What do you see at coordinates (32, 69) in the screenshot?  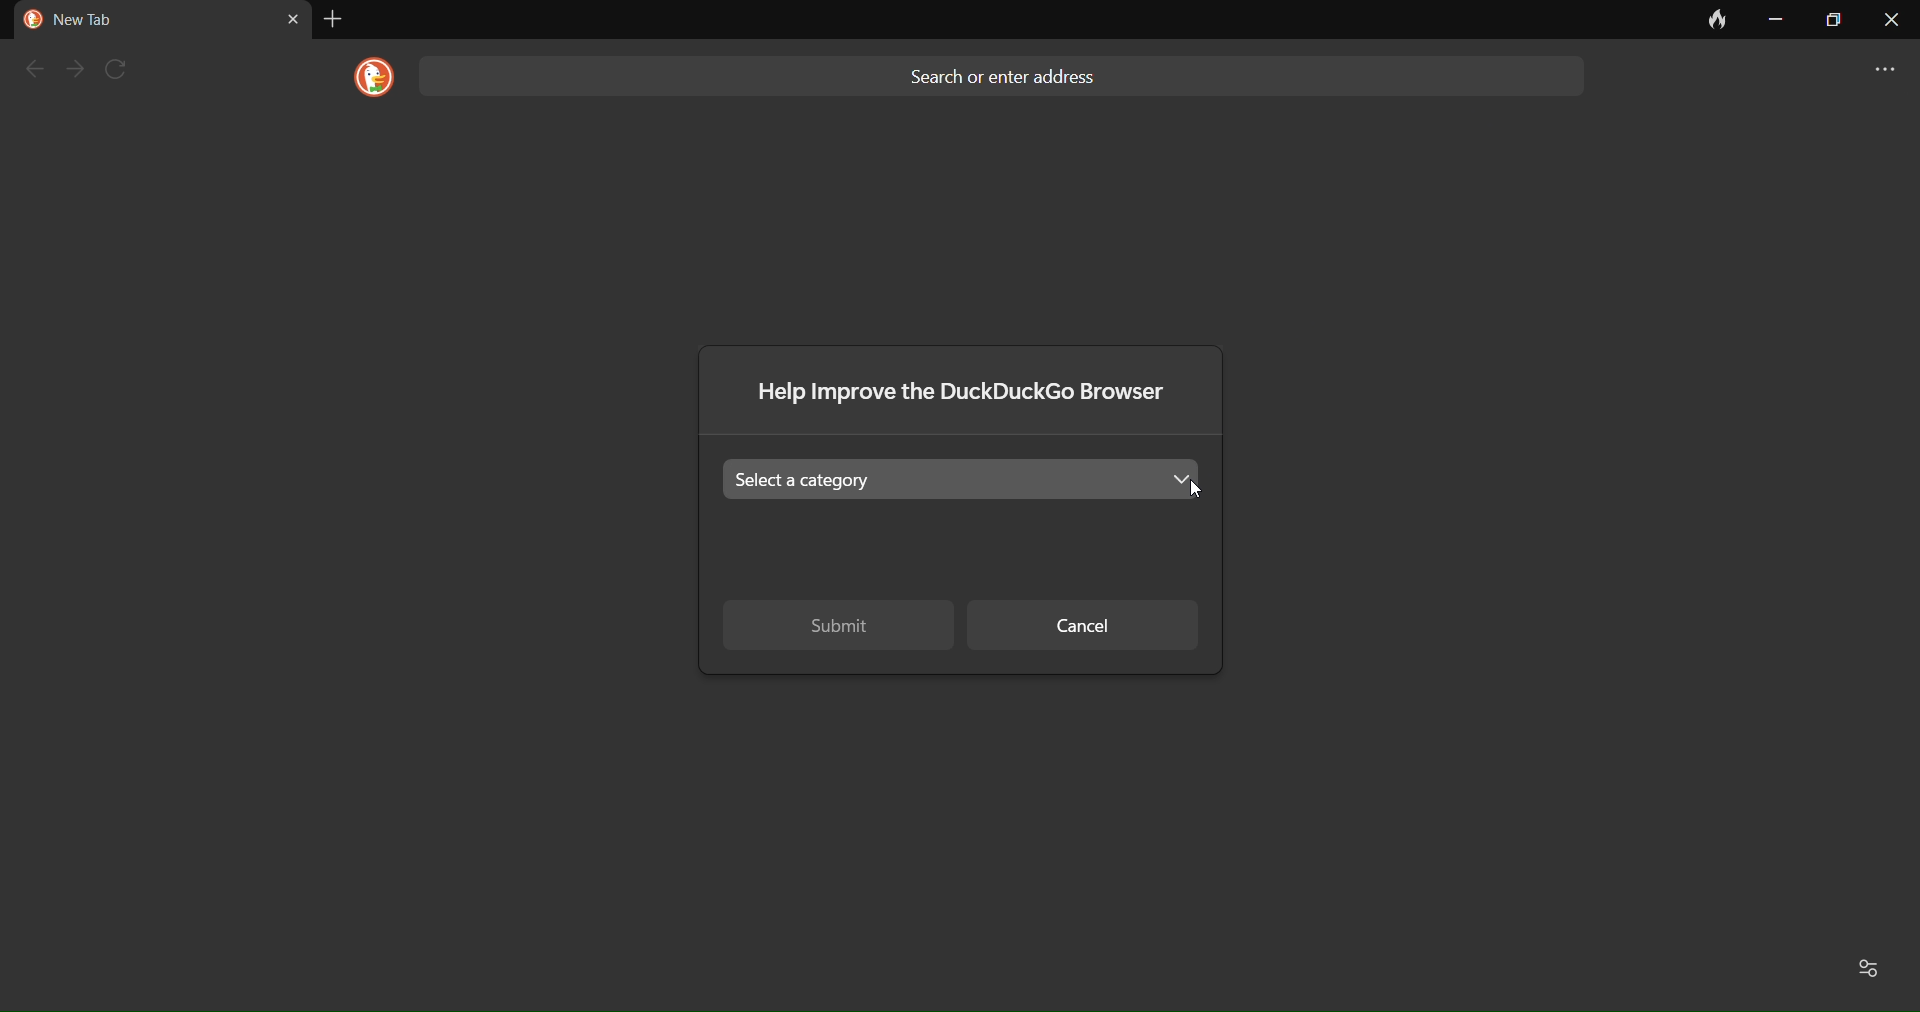 I see `back` at bounding box center [32, 69].